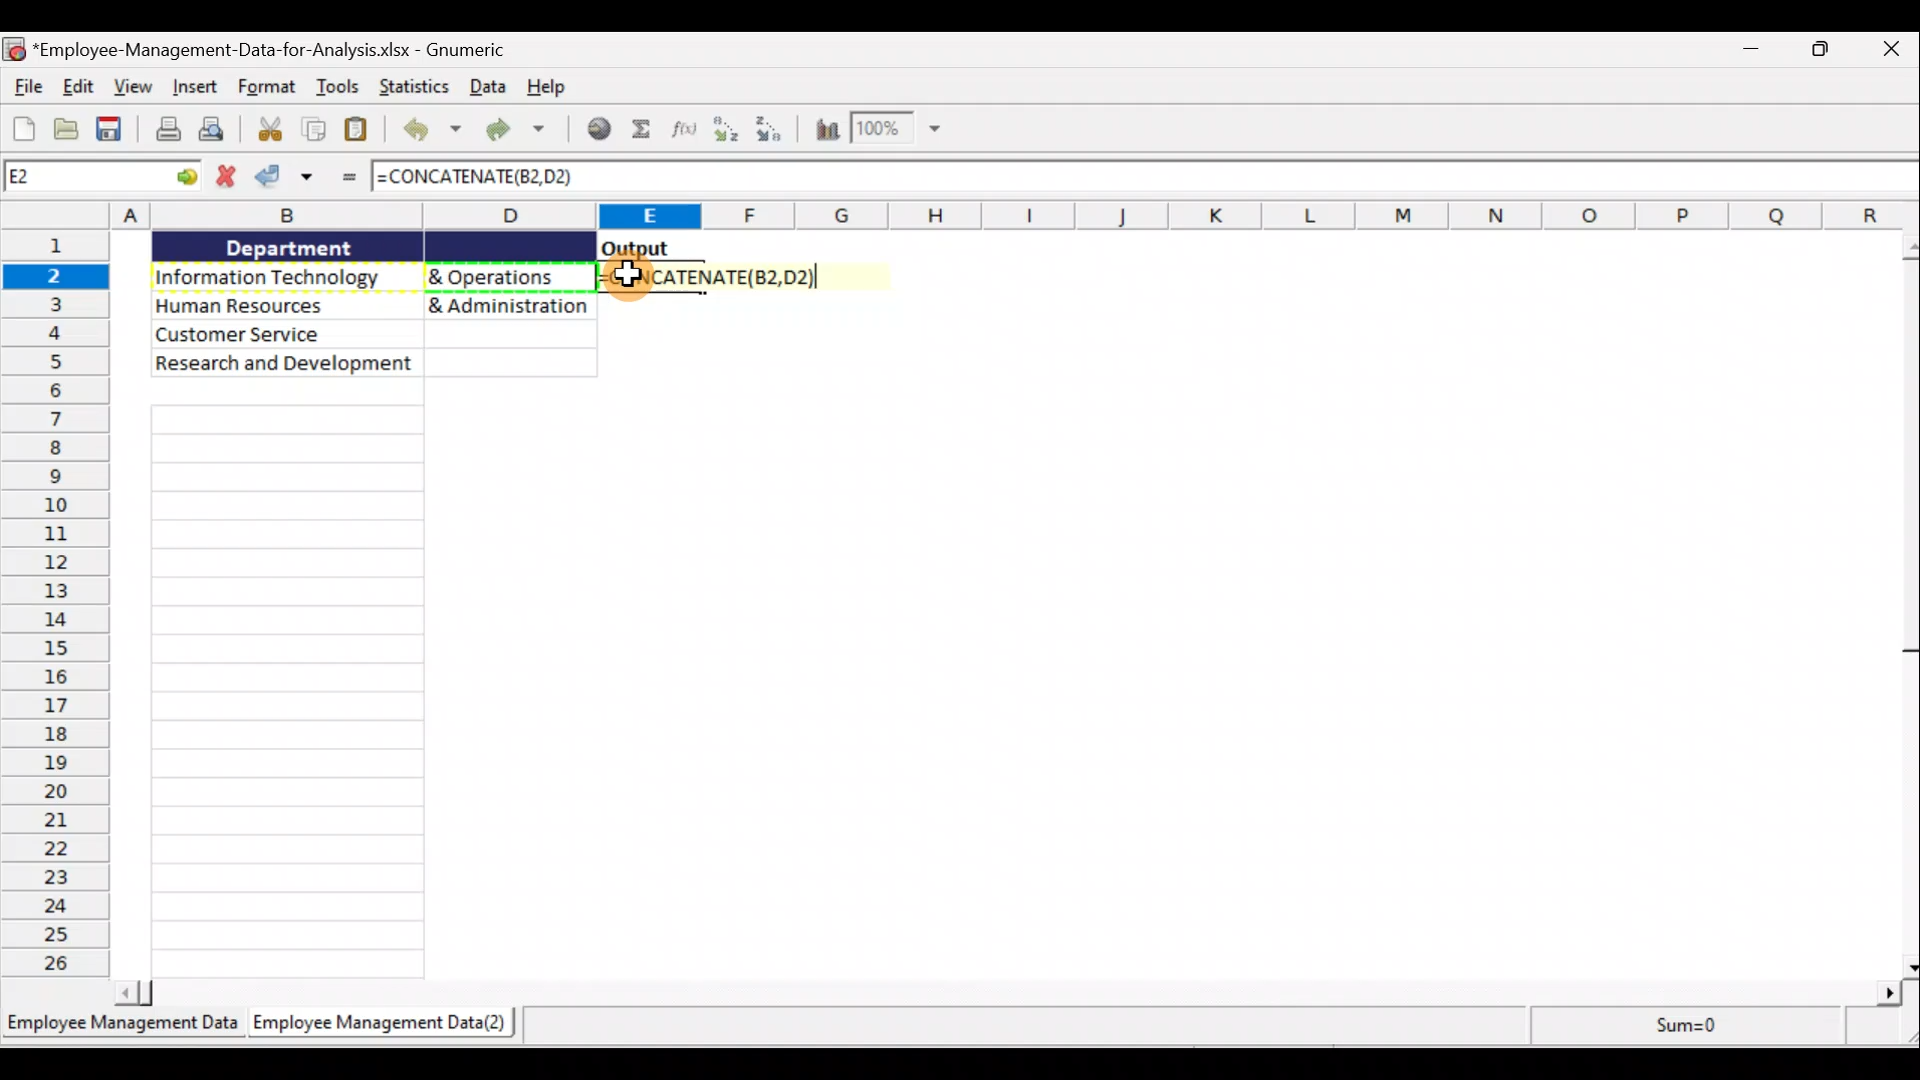  What do you see at coordinates (730, 279) in the screenshot?
I see `=CONCATENATE(B2,D2)` at bounding box center [730, 279].